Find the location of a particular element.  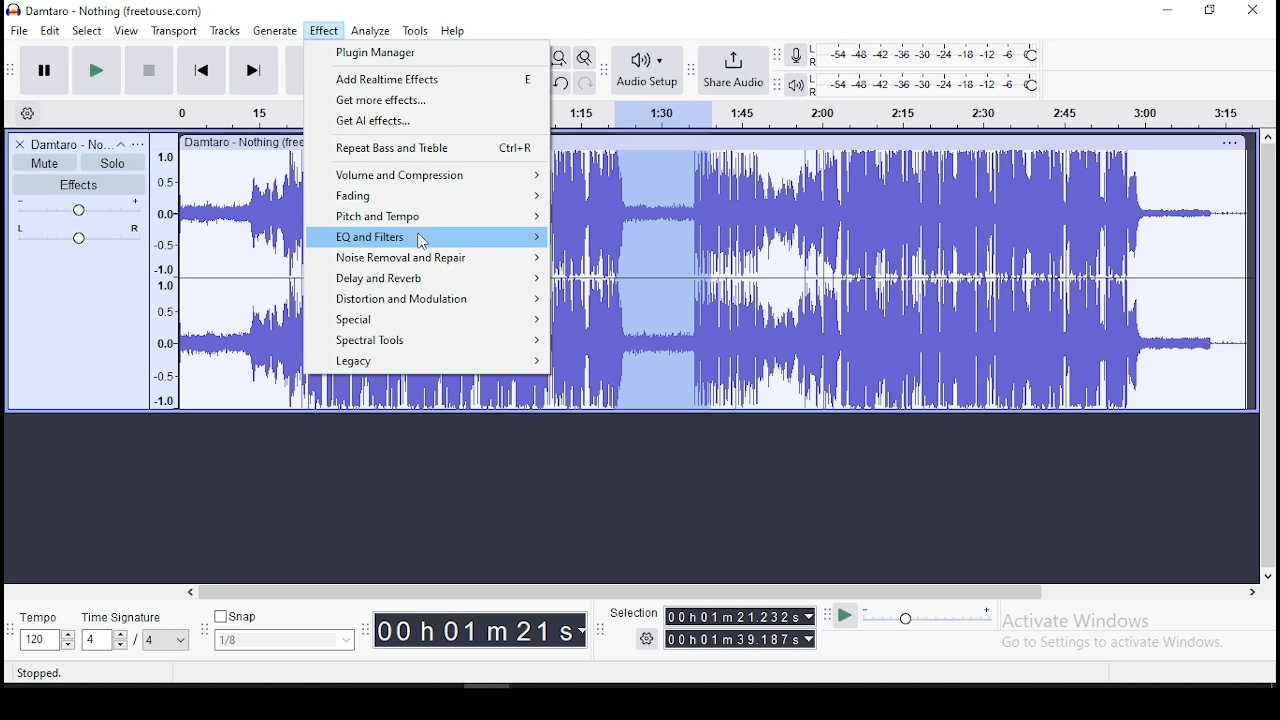

collapse is located at coordinates (120, 144).